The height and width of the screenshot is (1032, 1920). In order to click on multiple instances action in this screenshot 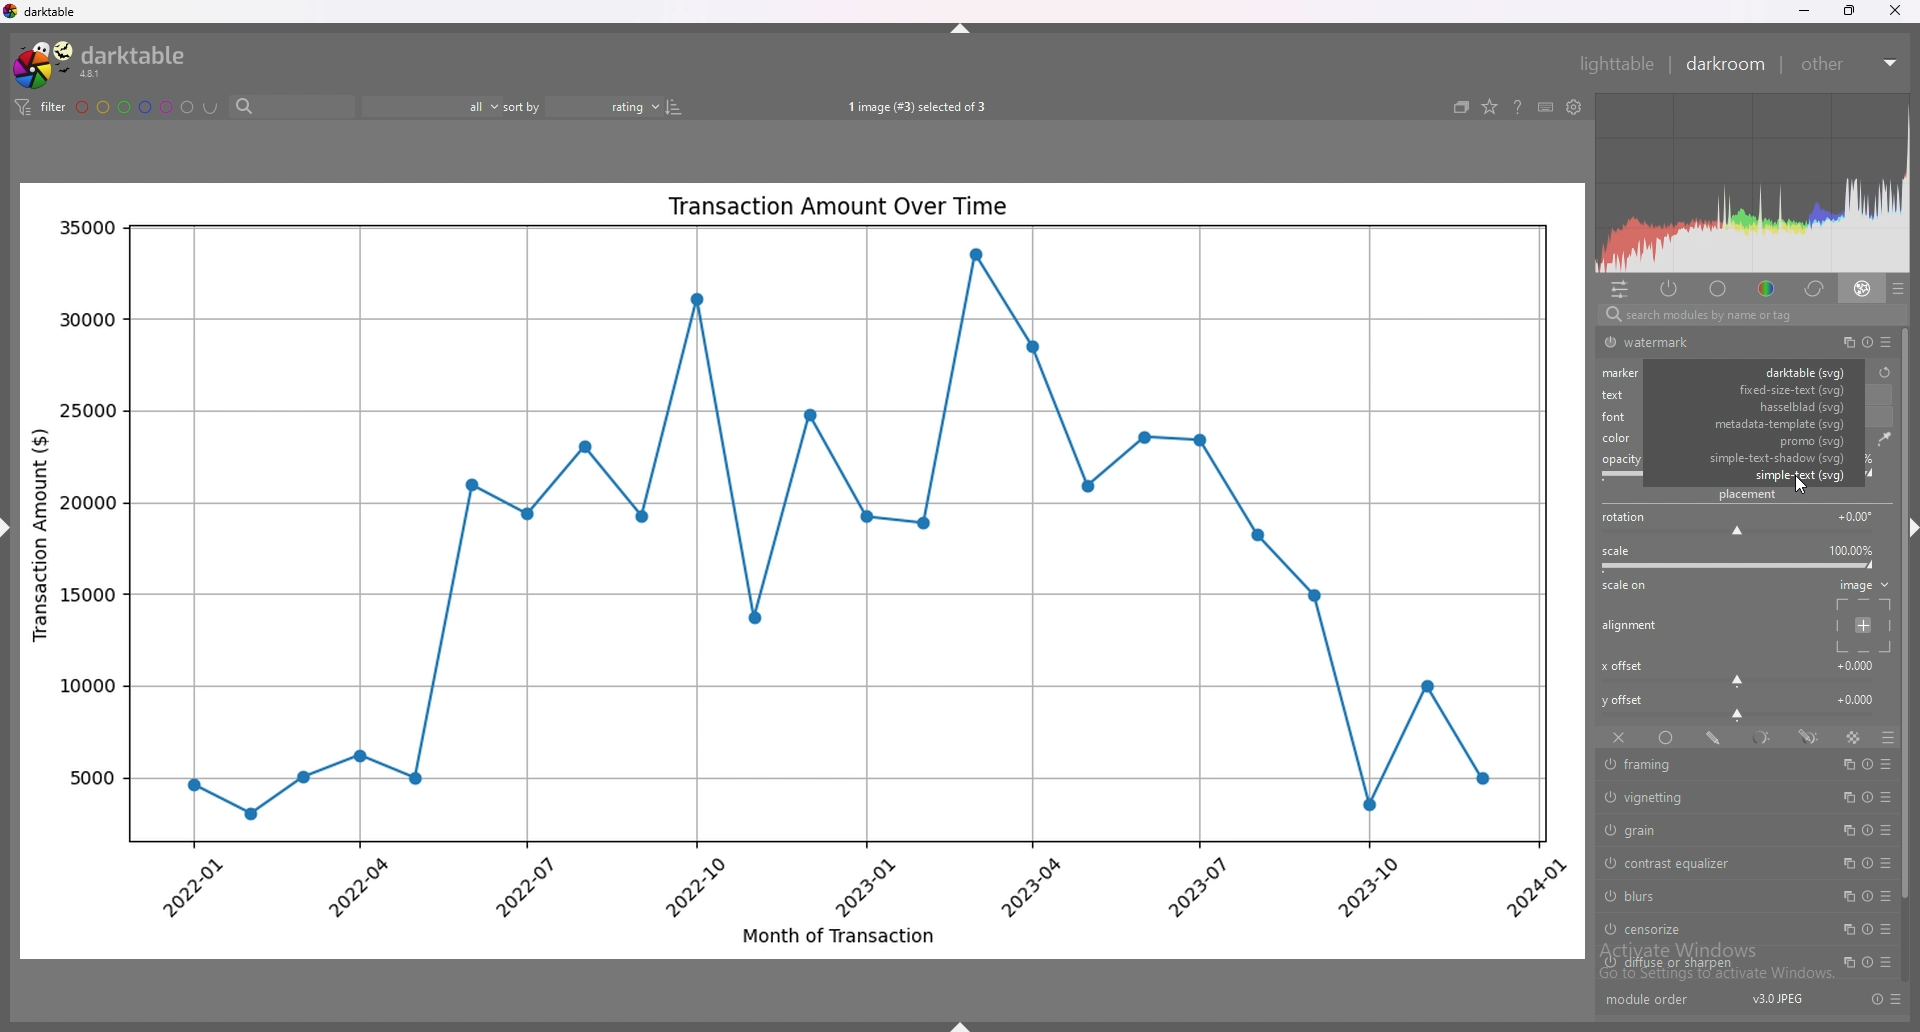, I will do `click(1846, 896)`.